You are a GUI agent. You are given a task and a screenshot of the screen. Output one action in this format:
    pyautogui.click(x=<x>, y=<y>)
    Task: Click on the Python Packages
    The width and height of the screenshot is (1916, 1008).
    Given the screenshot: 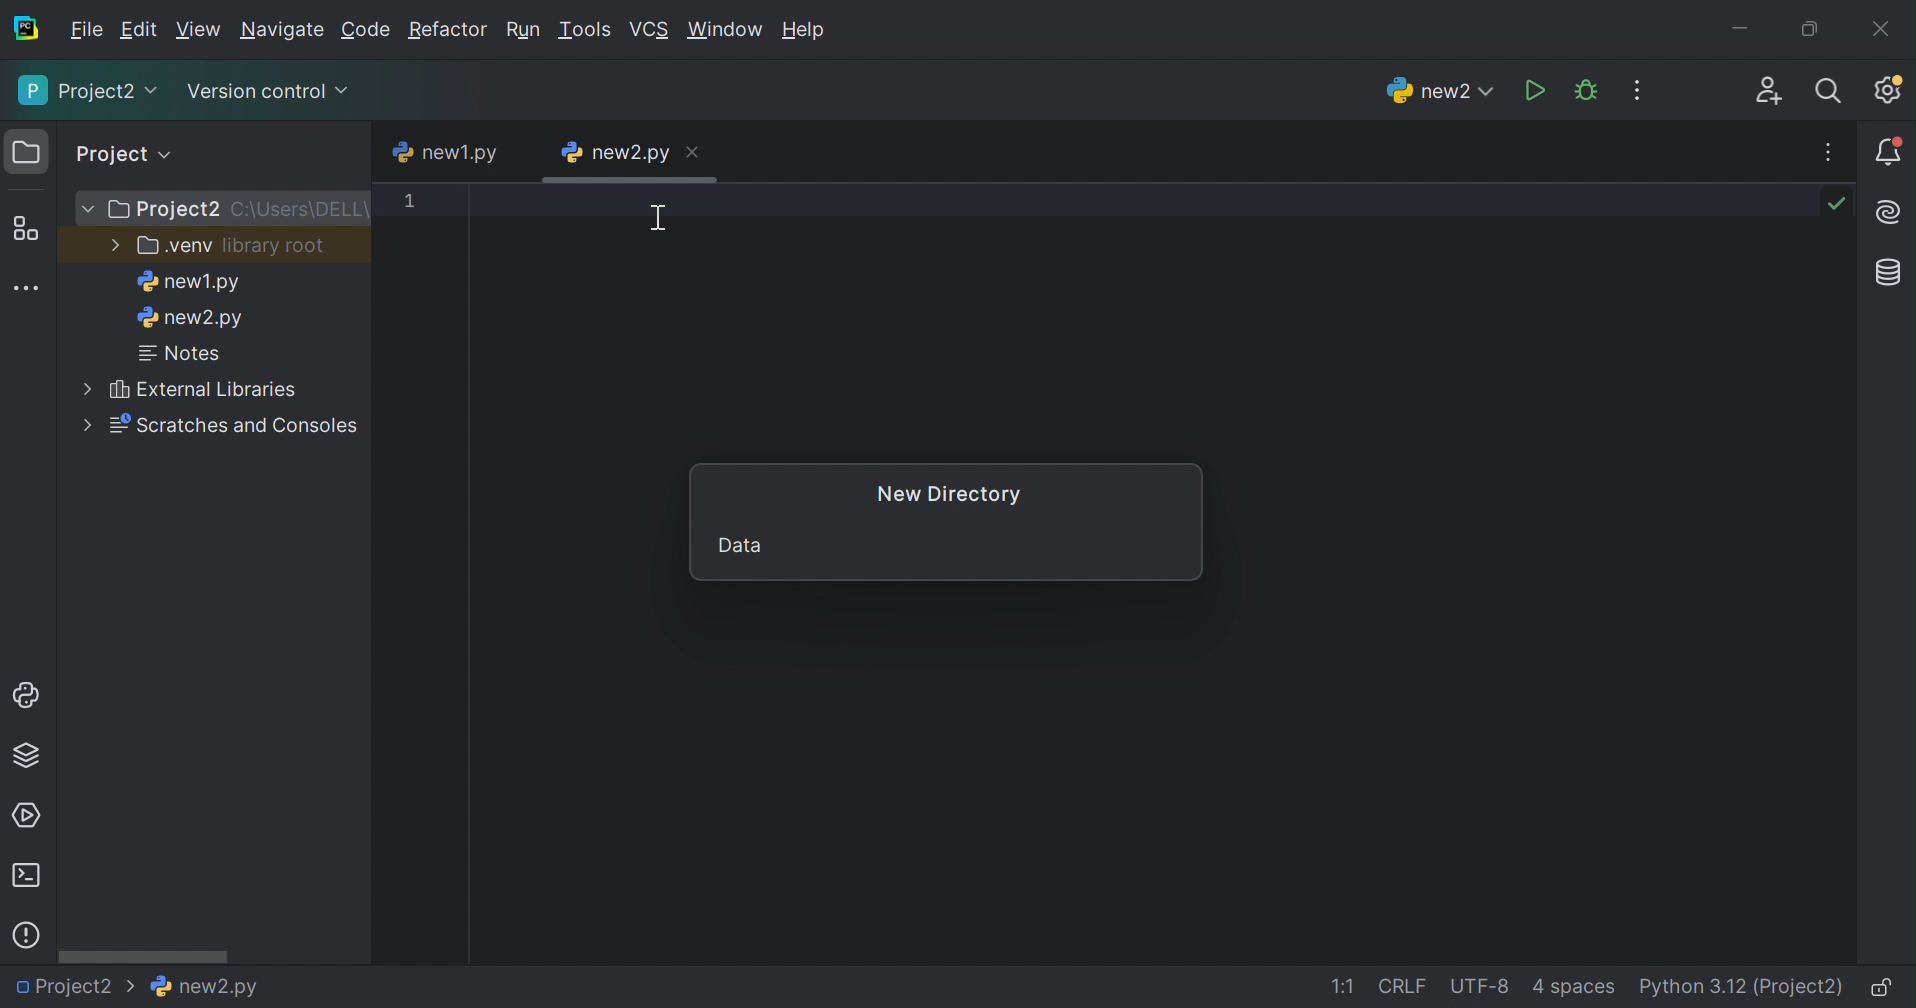 What is the action you would take?
    pyautogui.click(x=30, y=759)
    